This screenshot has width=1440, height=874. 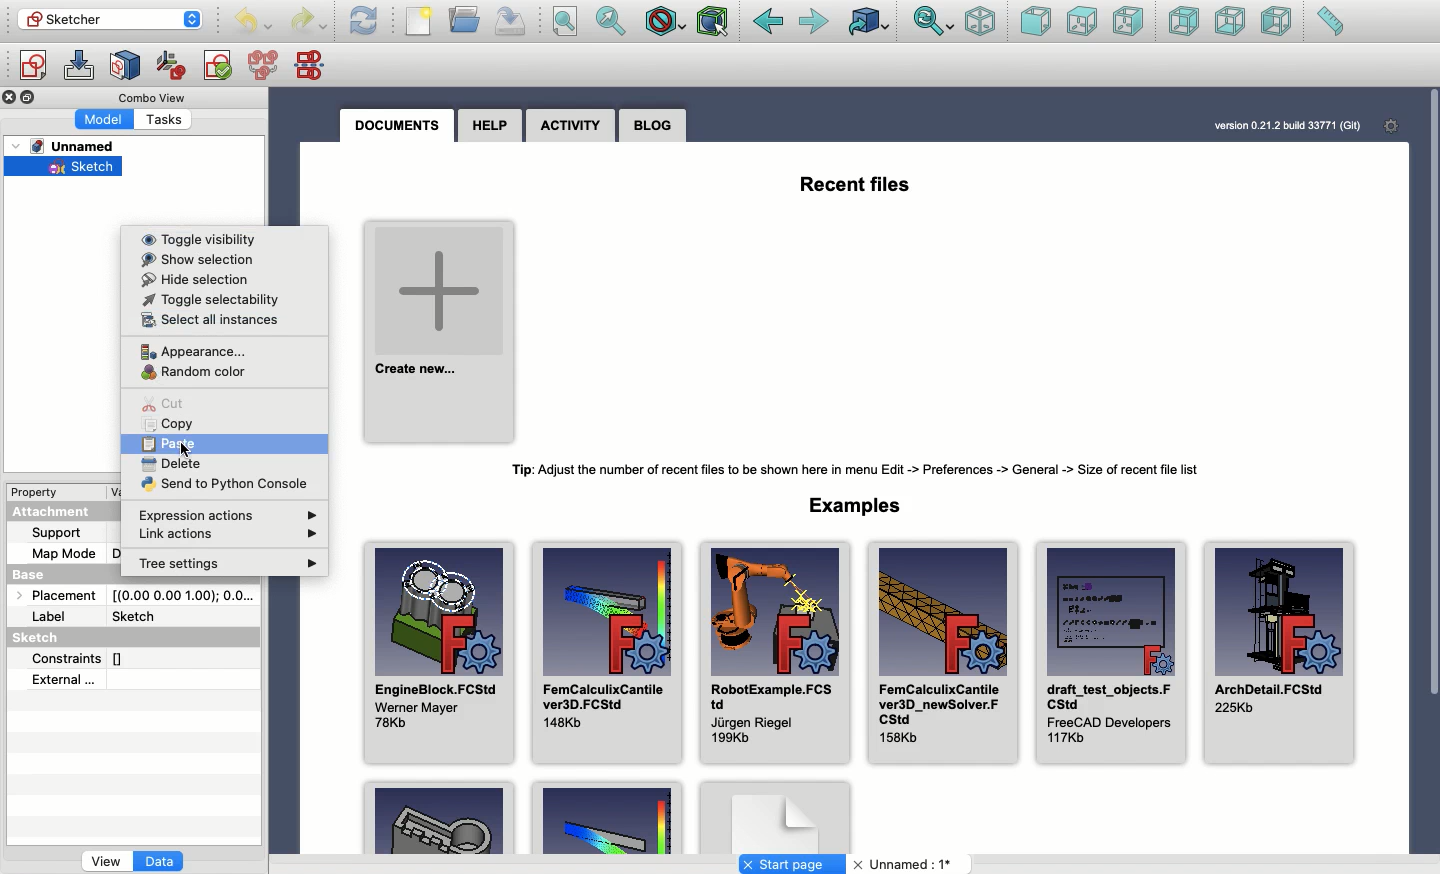 What do you see at coordinates (183, 617) in the screenshot?
I see `Sketch` at bounding box center [183, 617].